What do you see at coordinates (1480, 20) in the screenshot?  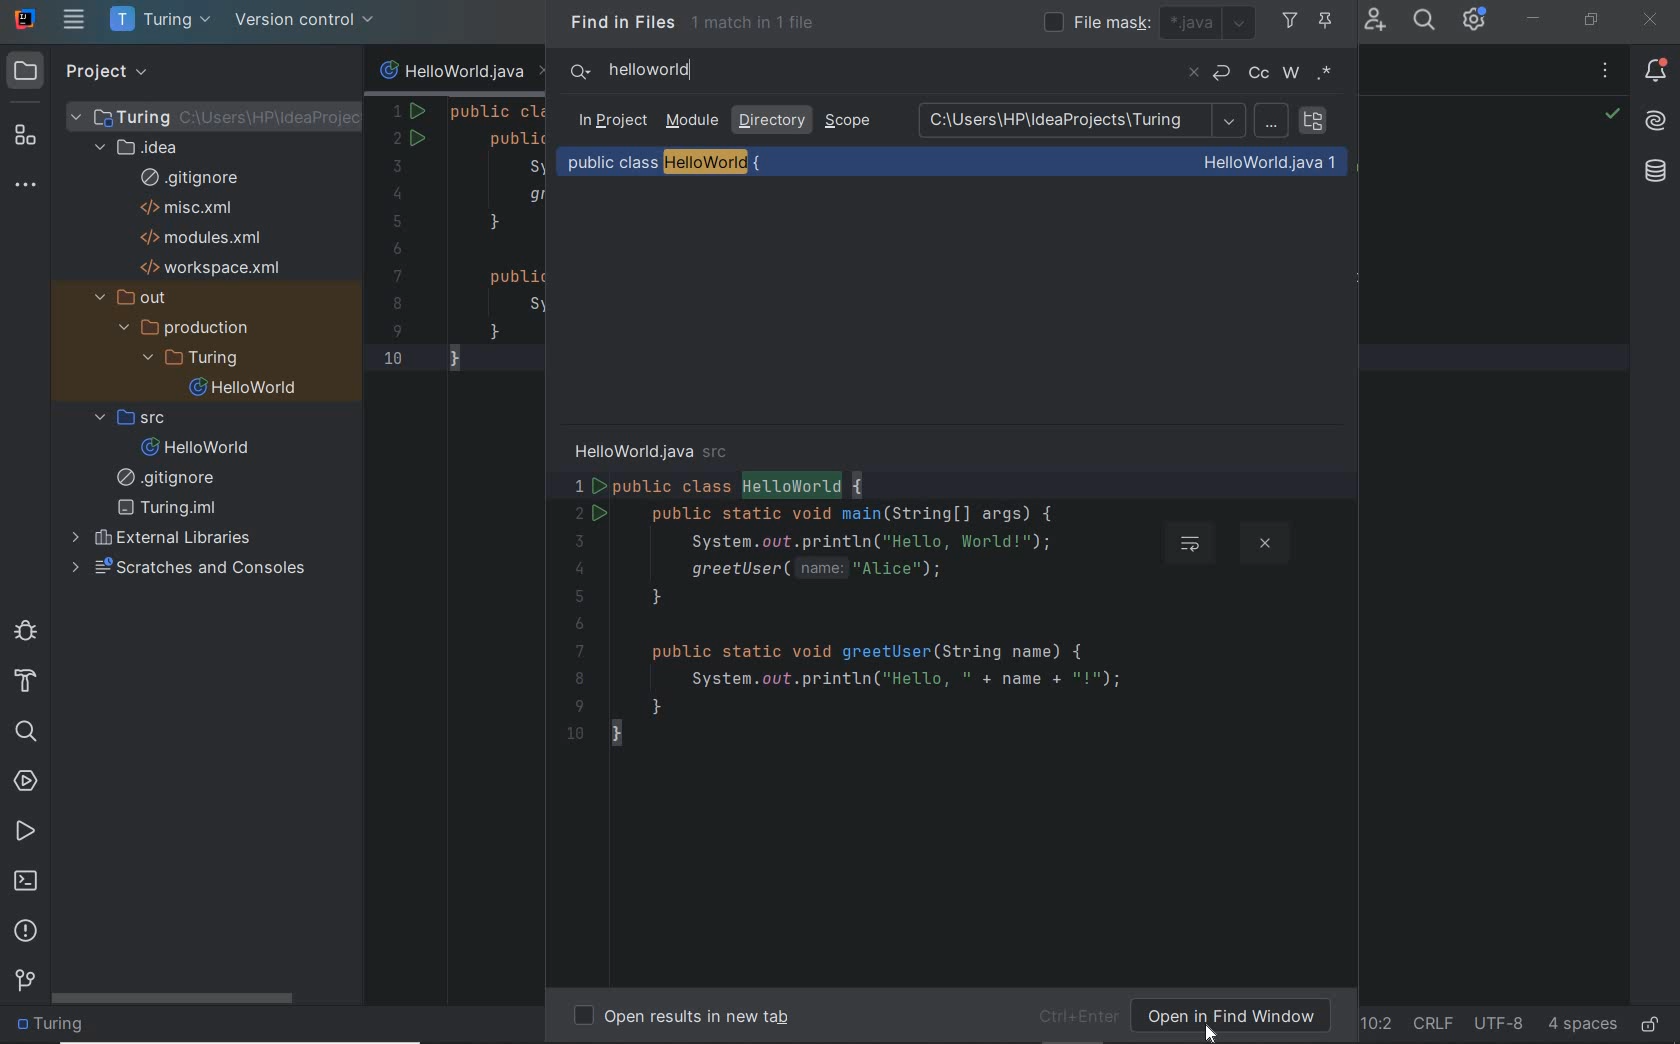 I see `IDE & Project settings` at bounding box center [1480, 20].